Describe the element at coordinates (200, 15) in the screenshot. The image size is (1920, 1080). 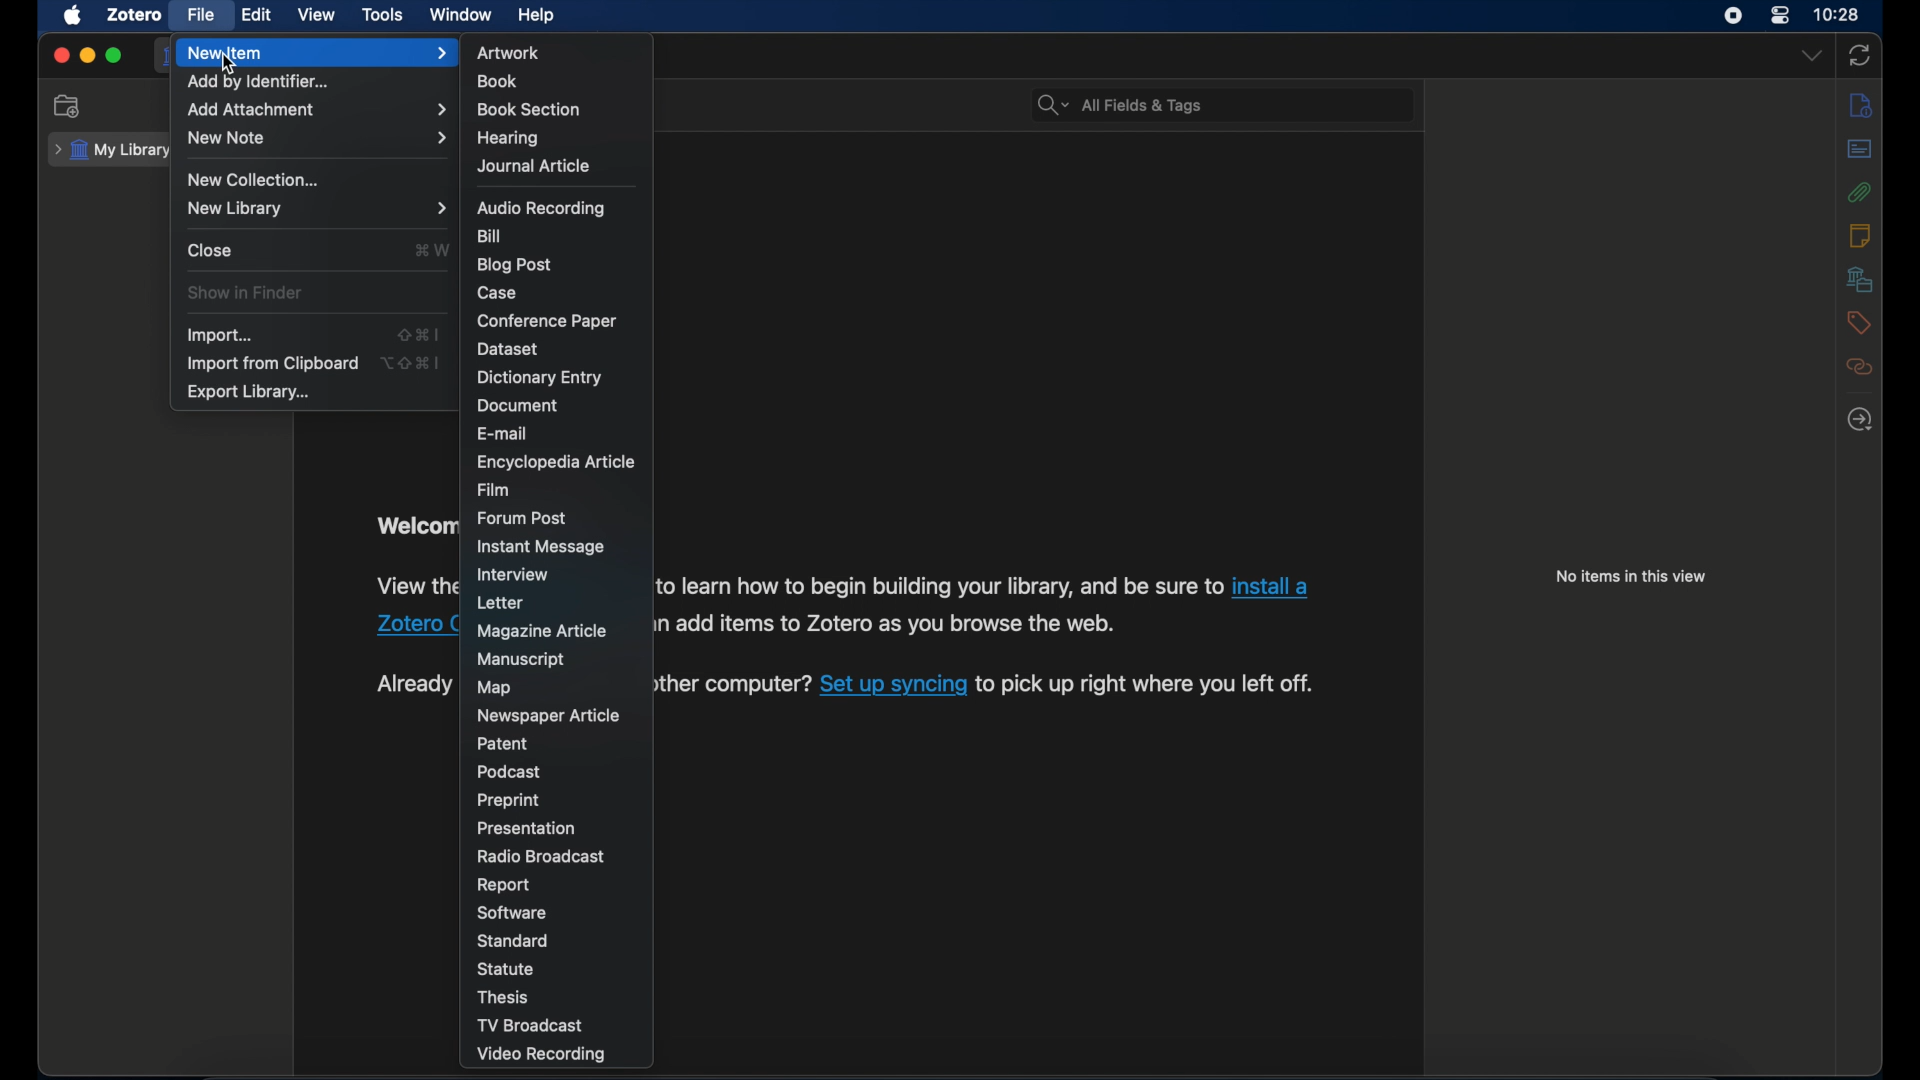
I see `file` at that location.